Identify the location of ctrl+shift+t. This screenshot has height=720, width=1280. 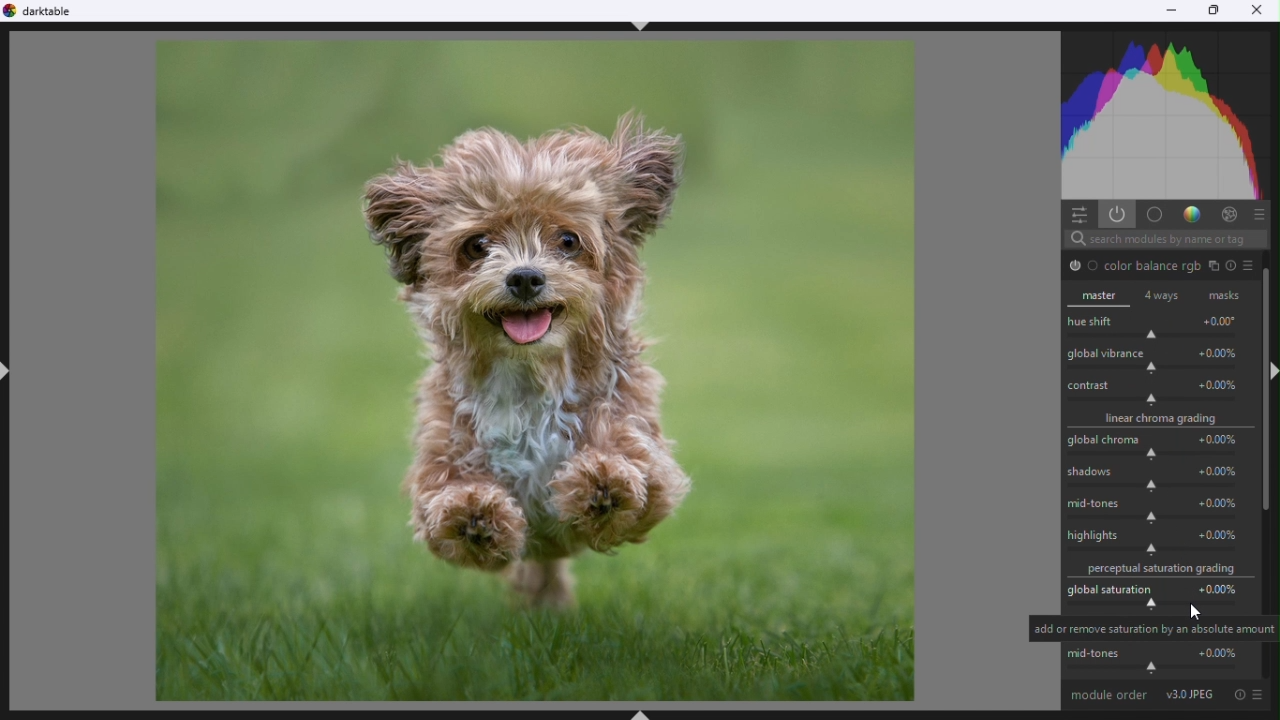
(646, 30).